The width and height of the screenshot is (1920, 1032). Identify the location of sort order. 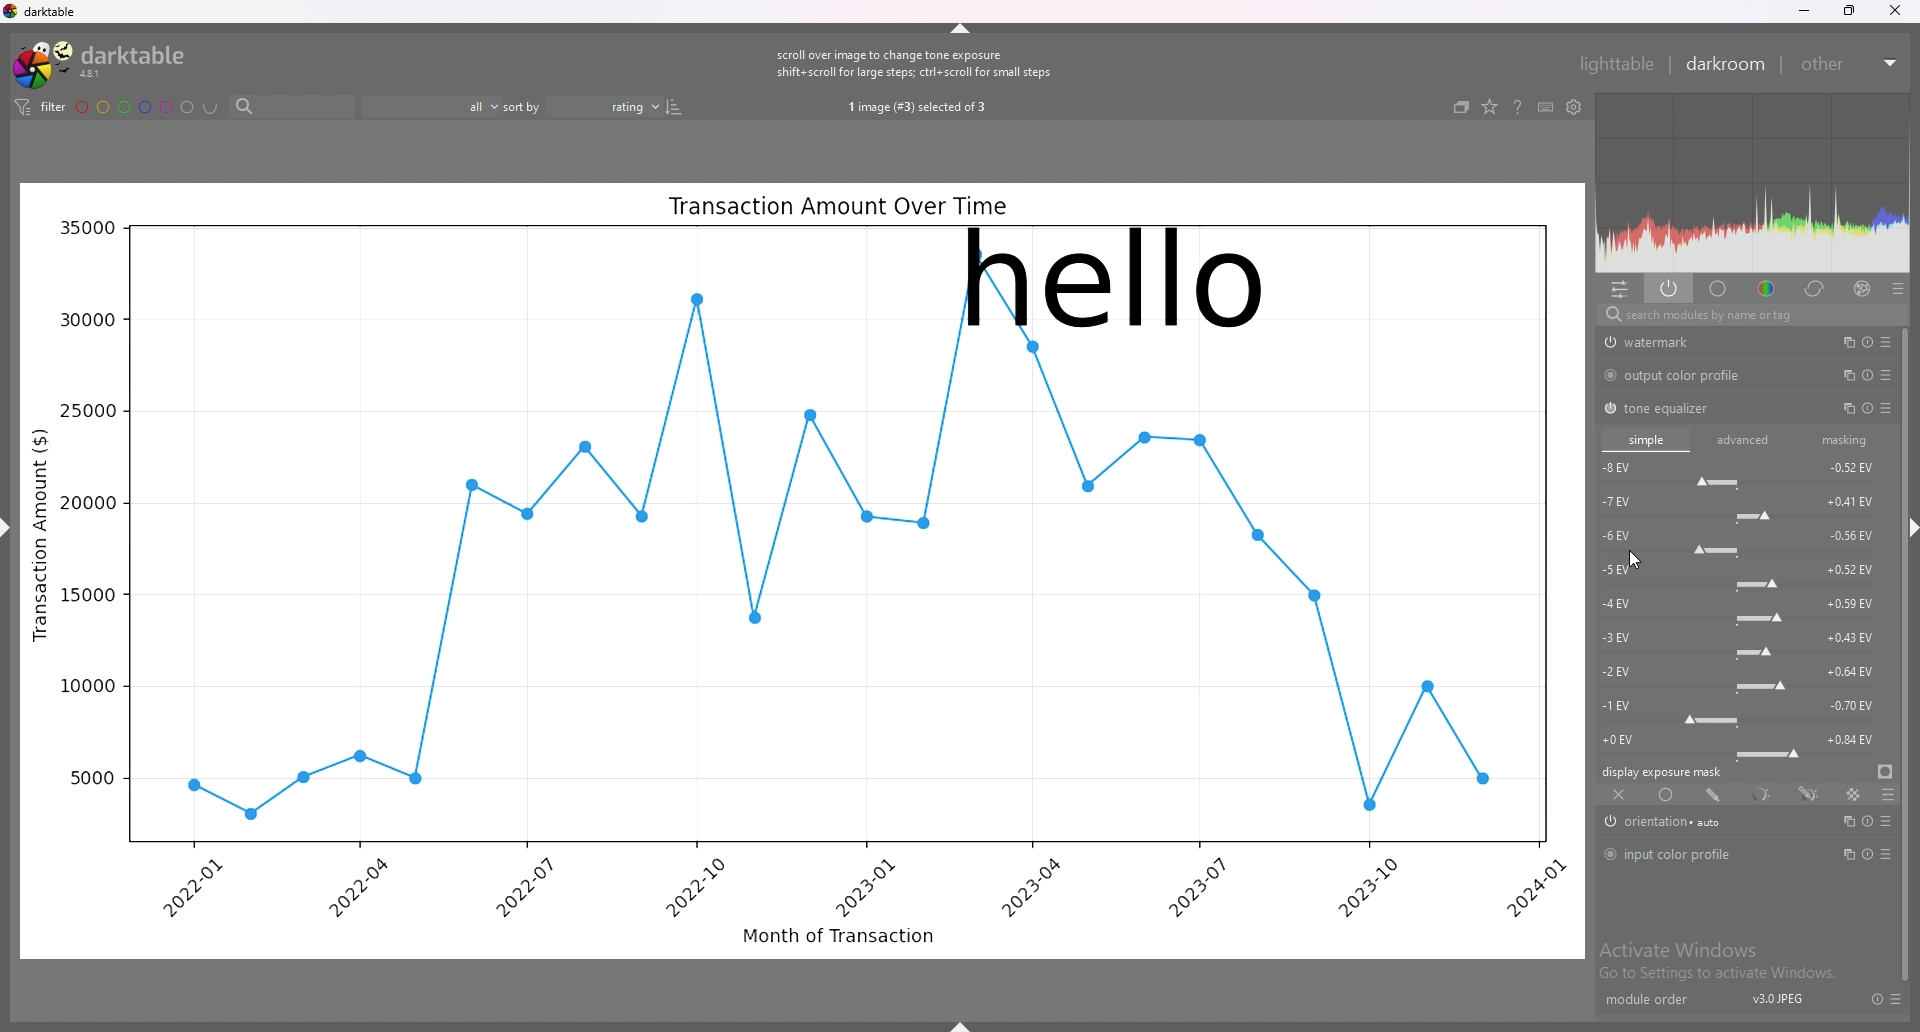
(604, 106).